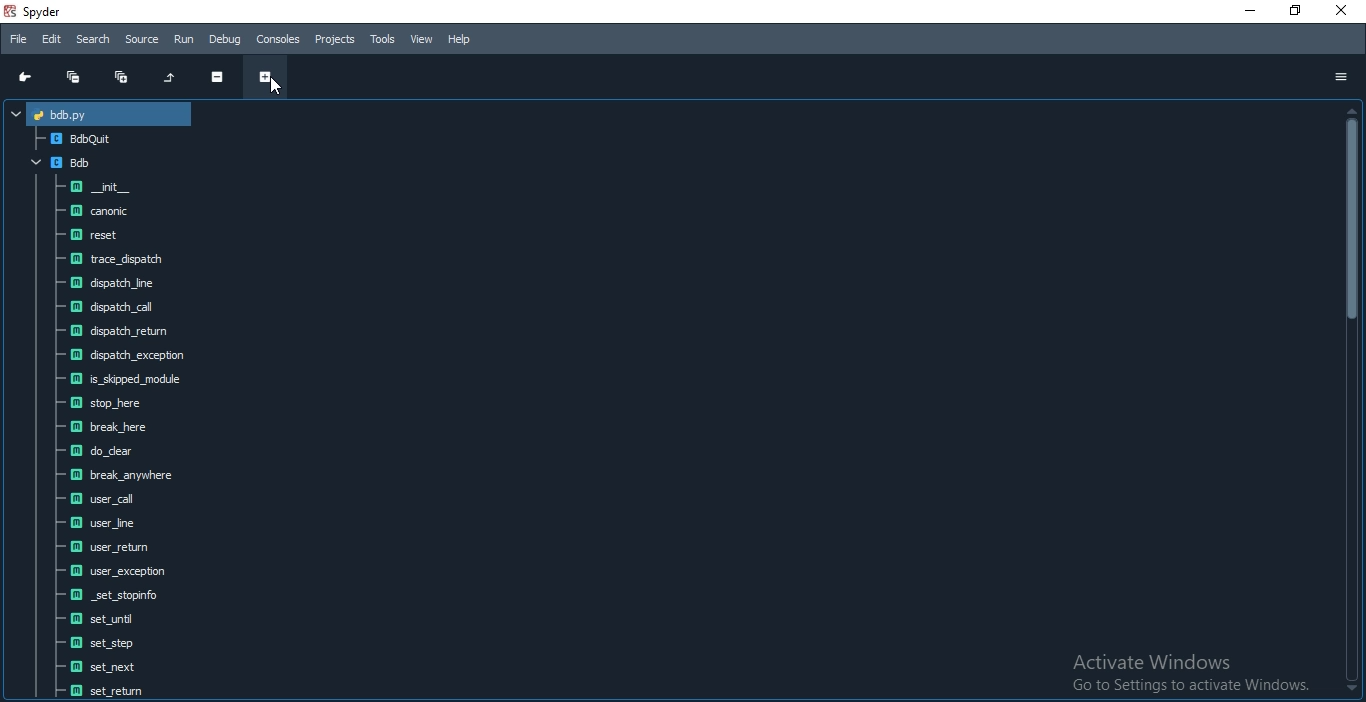 This screenshot has width=1366, height=702. I want to click on Tools, so click(384, 40).